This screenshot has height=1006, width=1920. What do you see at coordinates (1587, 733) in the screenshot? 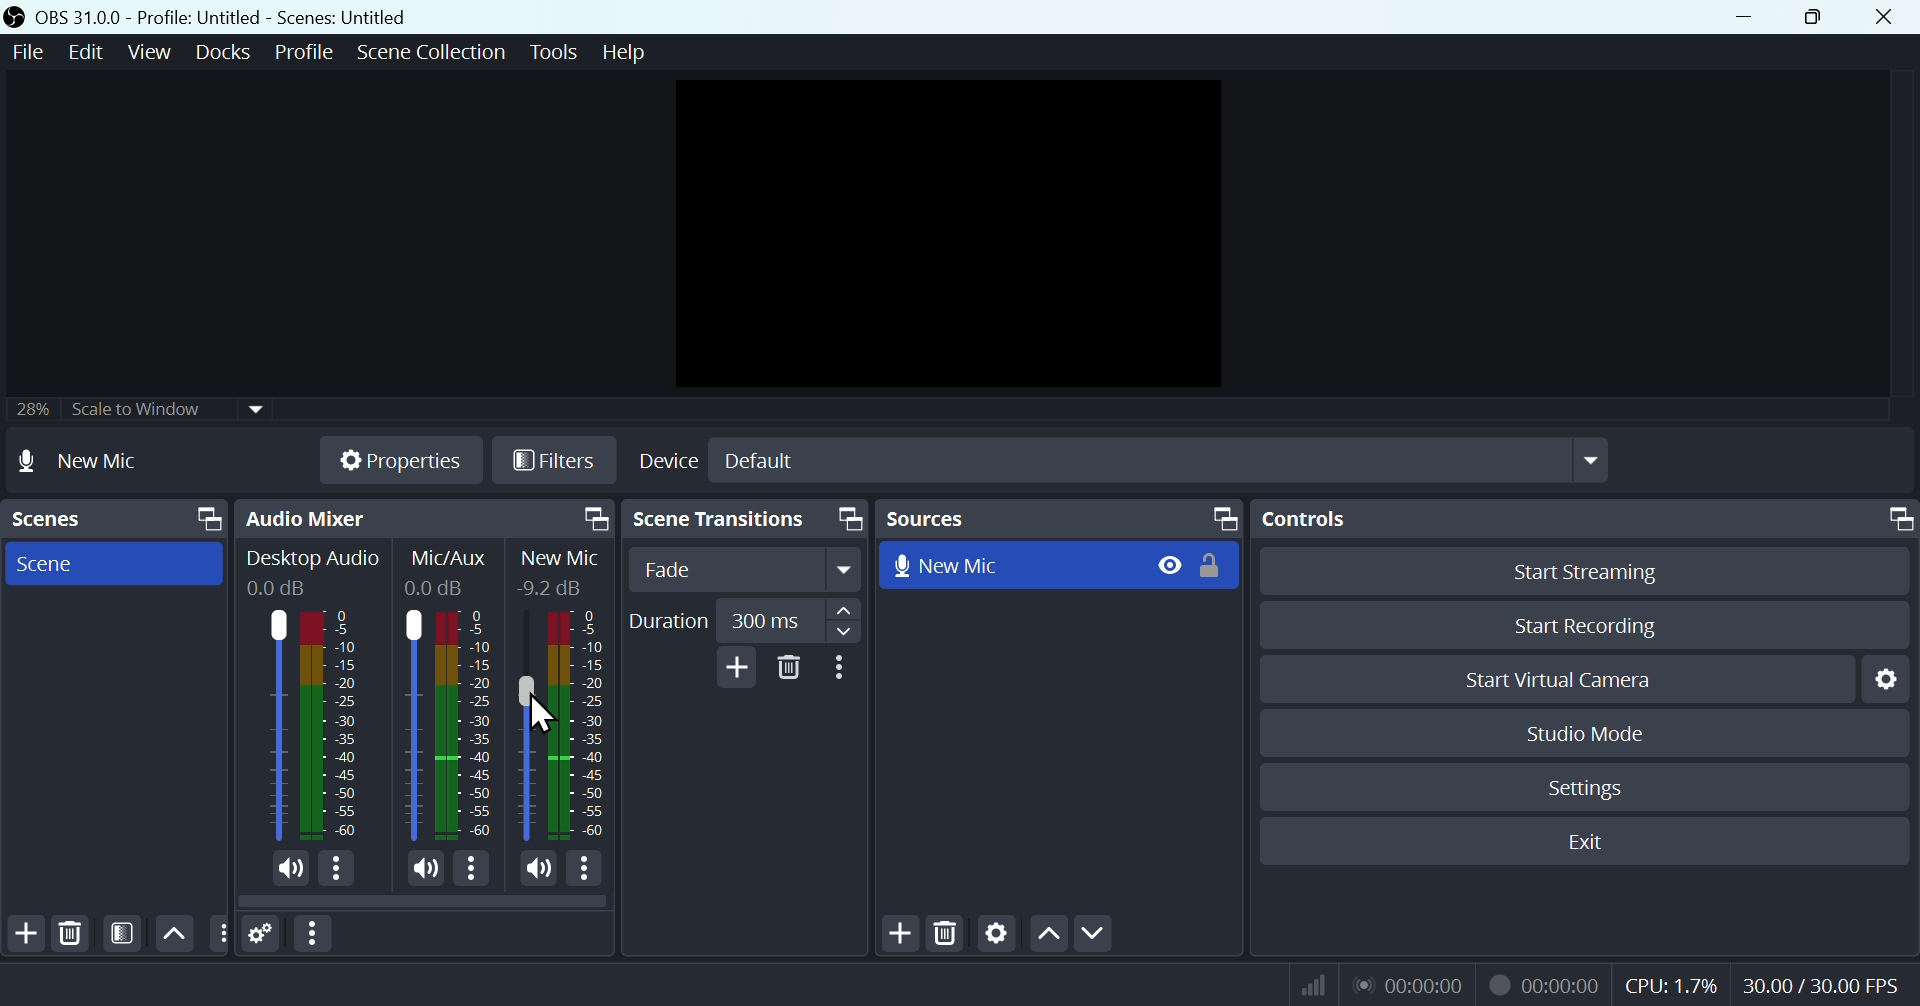
I see `Studio mode` at bounding box center [1587, 733].